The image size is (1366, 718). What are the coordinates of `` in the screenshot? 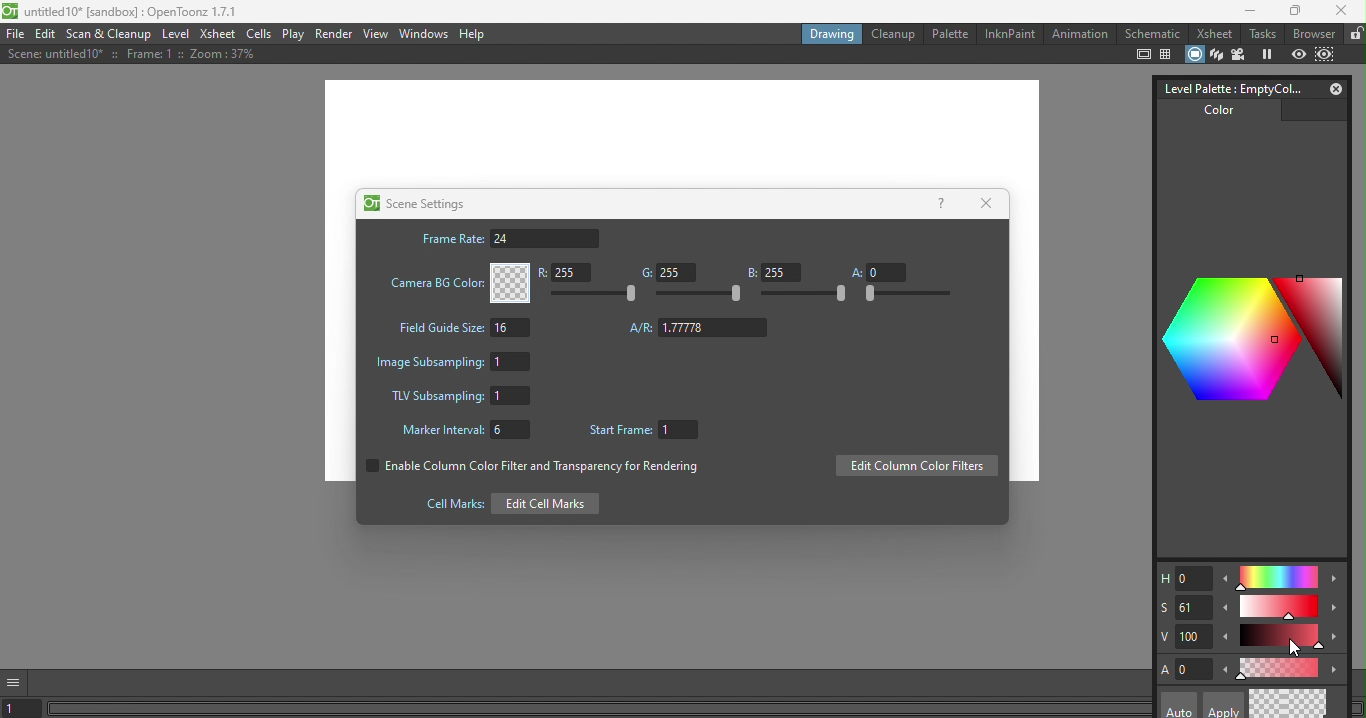 It's located at (1335, 612).